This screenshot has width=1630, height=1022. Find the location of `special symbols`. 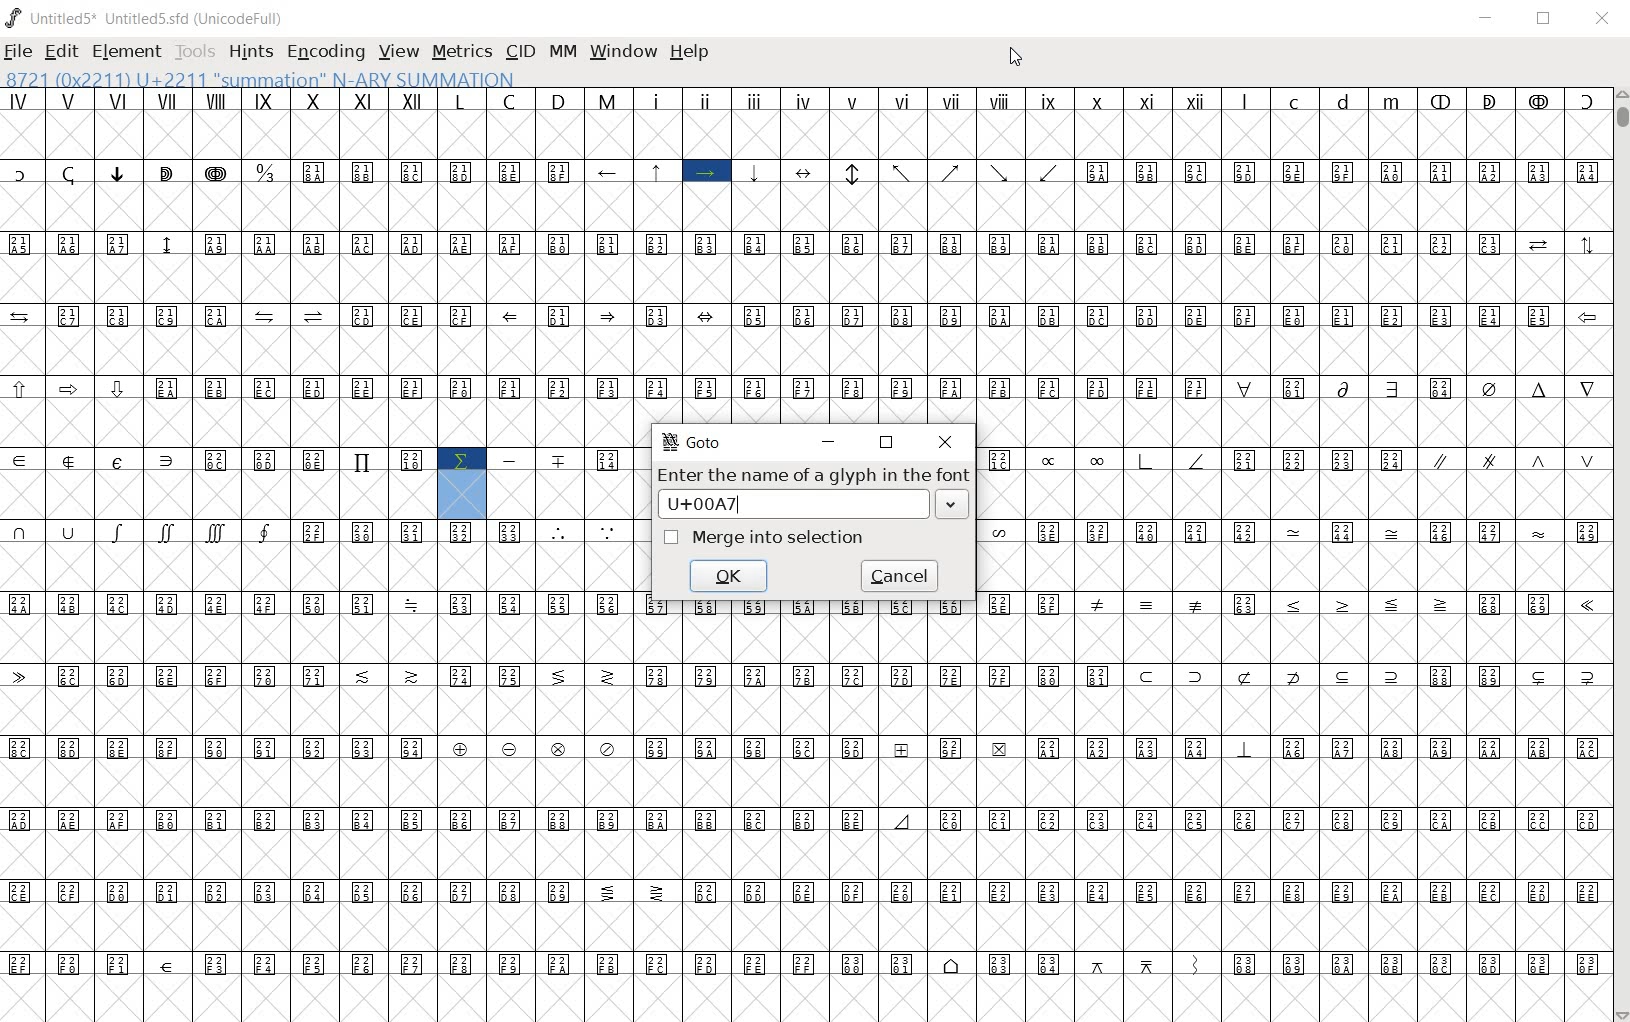

special symbols is located at coordinates (805, 174).